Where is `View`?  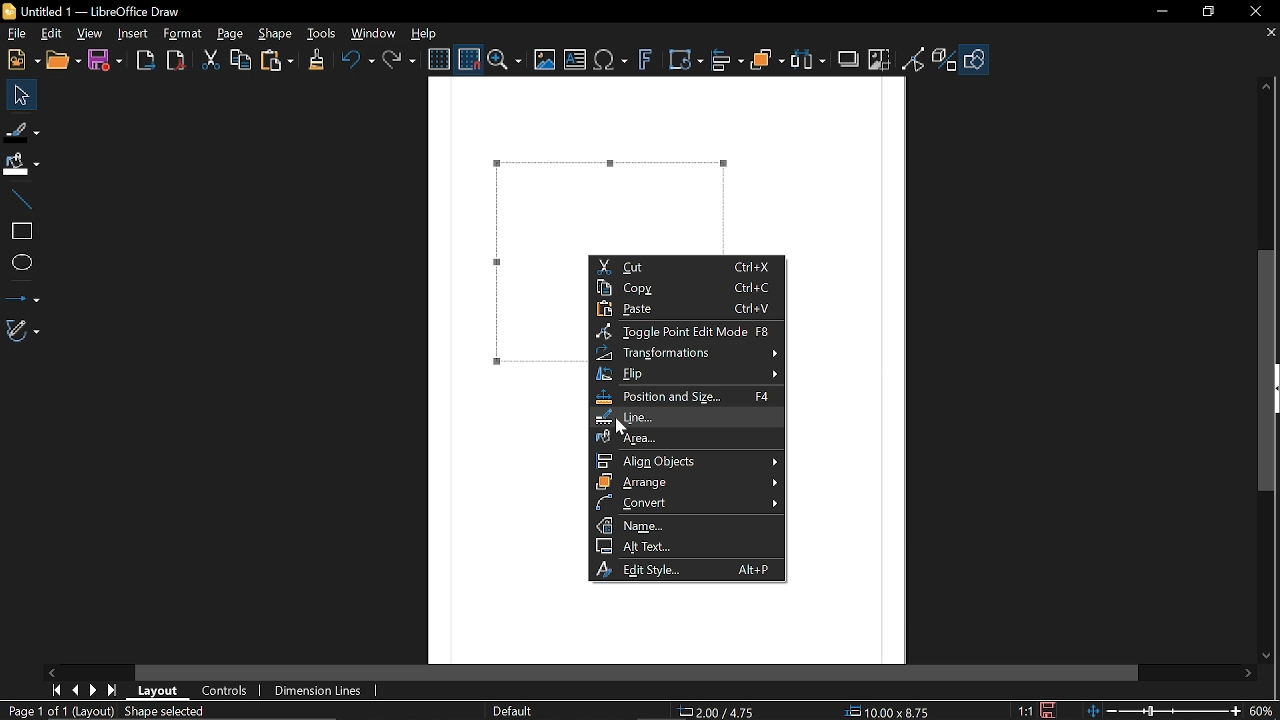 View is located at coordinates (90, 32).